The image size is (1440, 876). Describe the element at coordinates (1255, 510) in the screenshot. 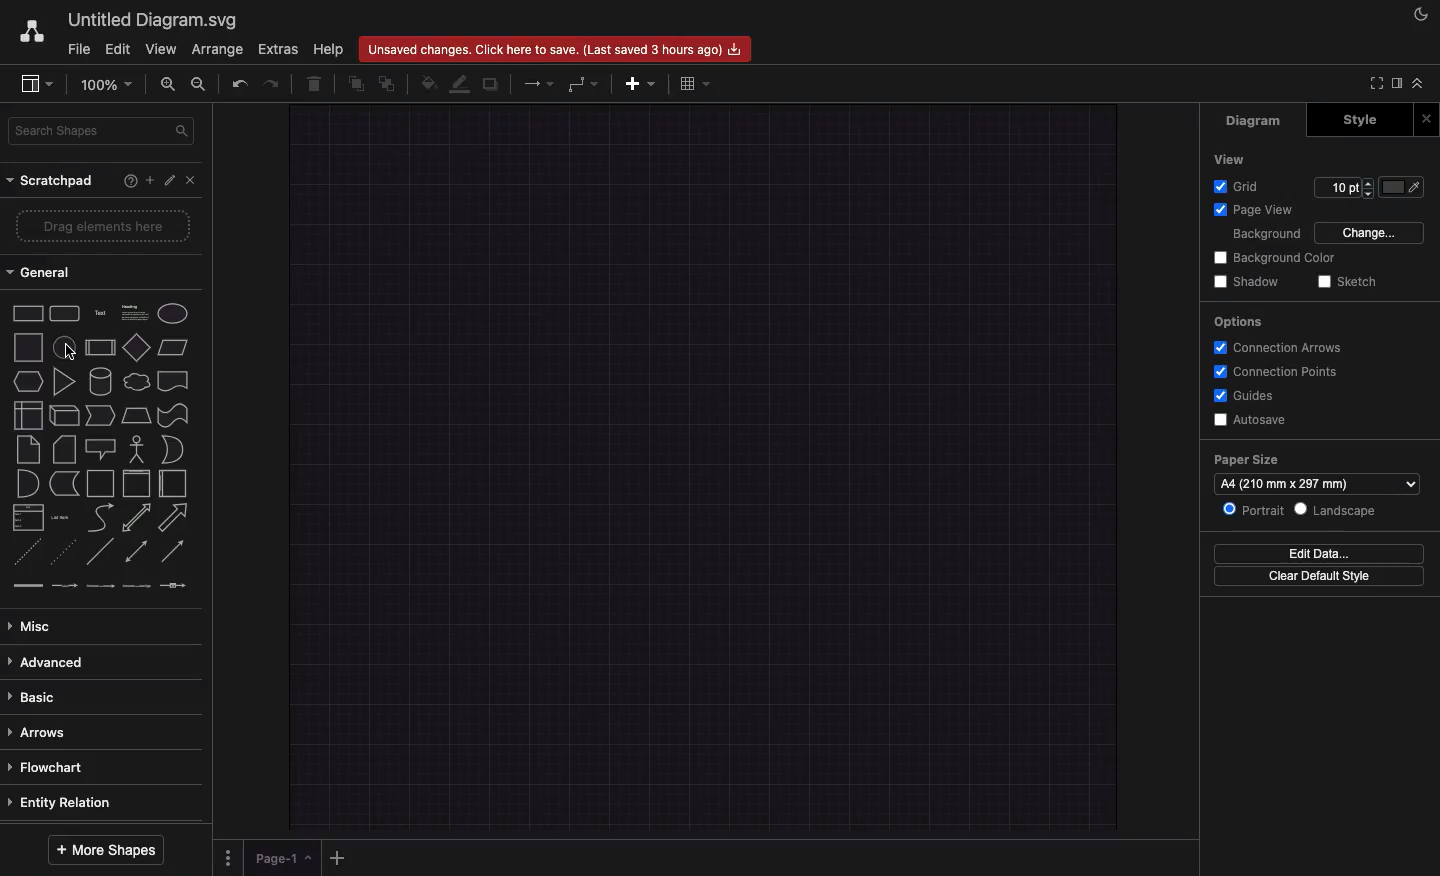

I see `Portrait` at that location.